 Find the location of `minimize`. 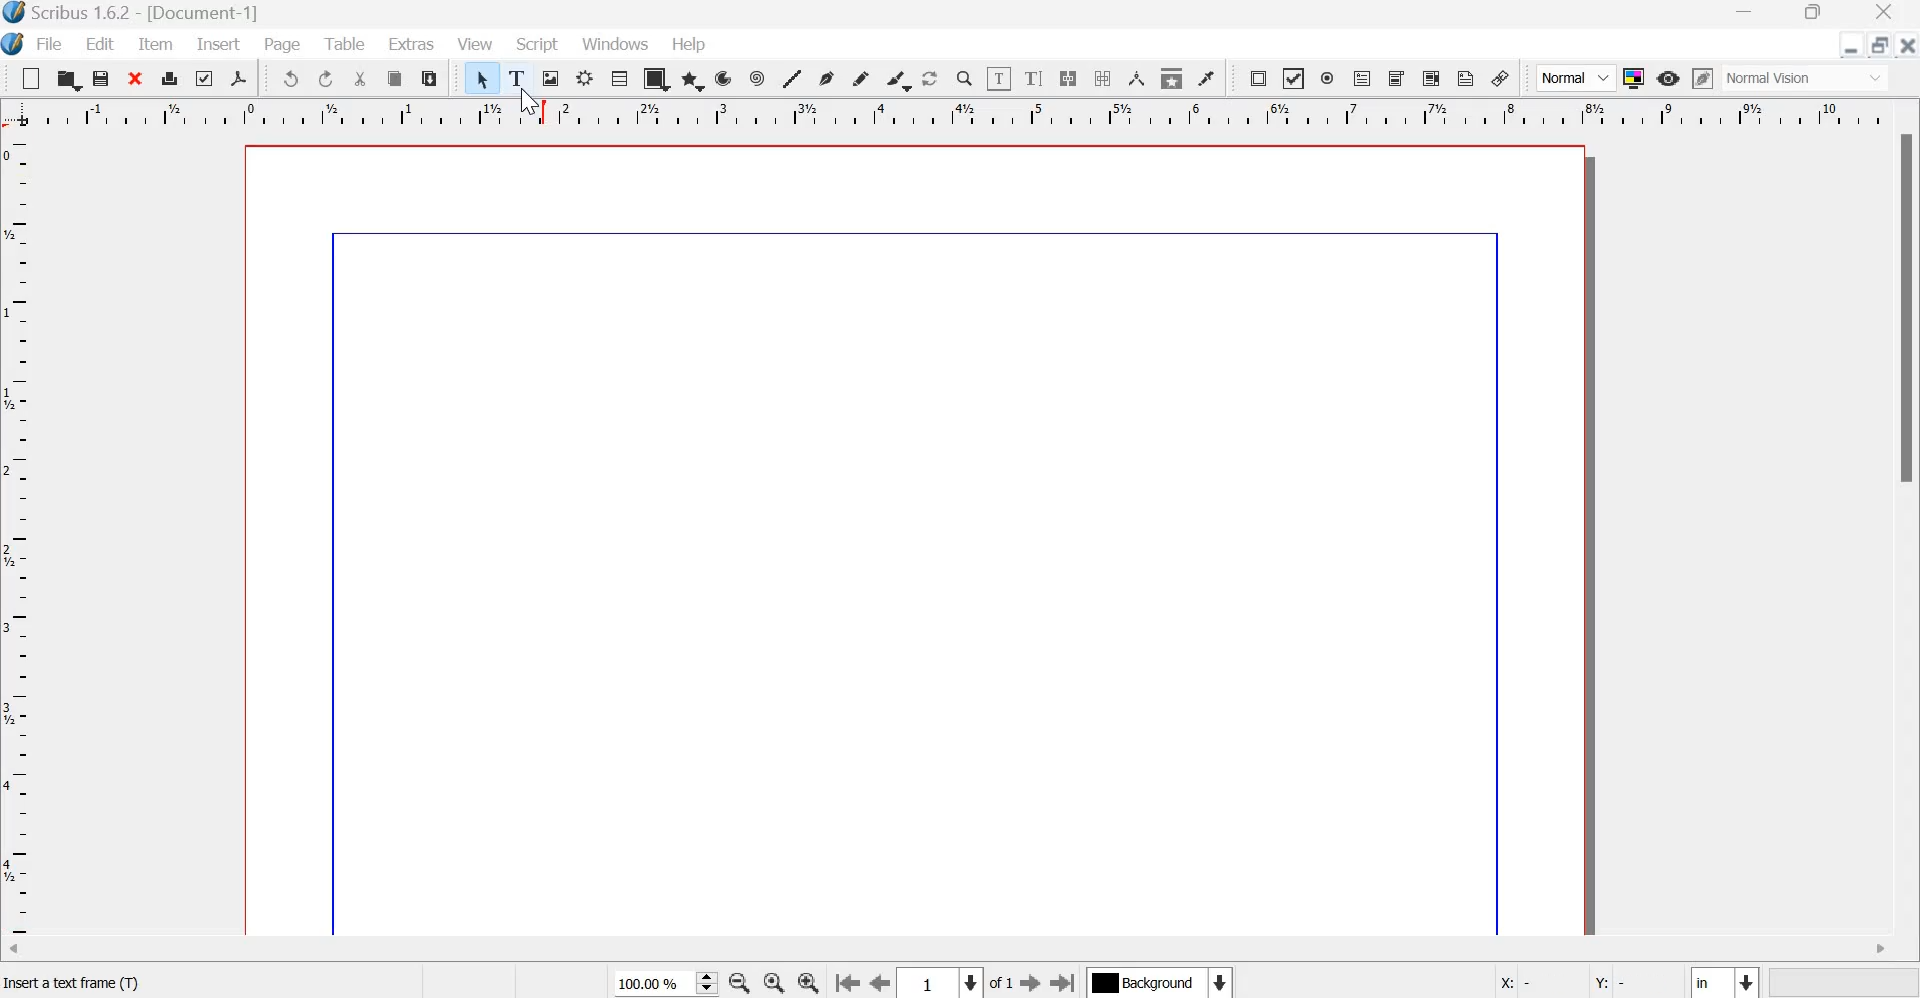

minimize is located at coordinates (1852, 45).